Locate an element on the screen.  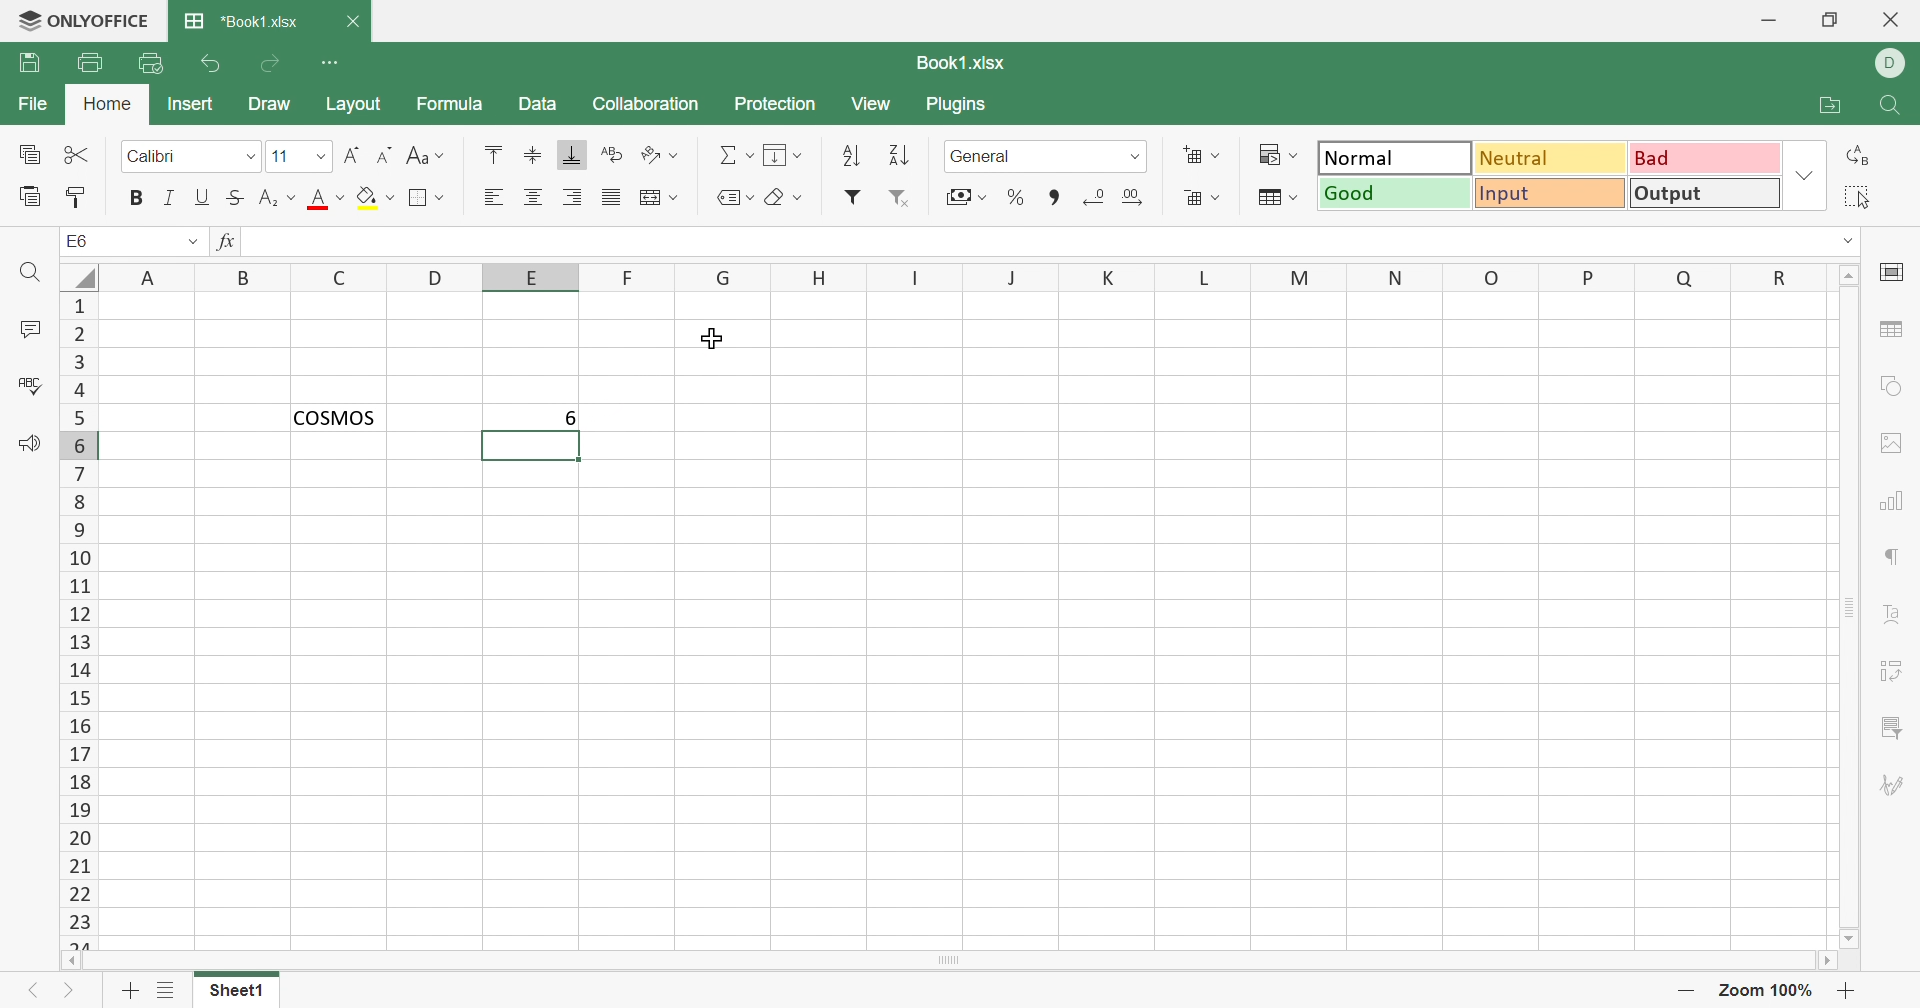
Comma style is located at coordinates (1059, 198).